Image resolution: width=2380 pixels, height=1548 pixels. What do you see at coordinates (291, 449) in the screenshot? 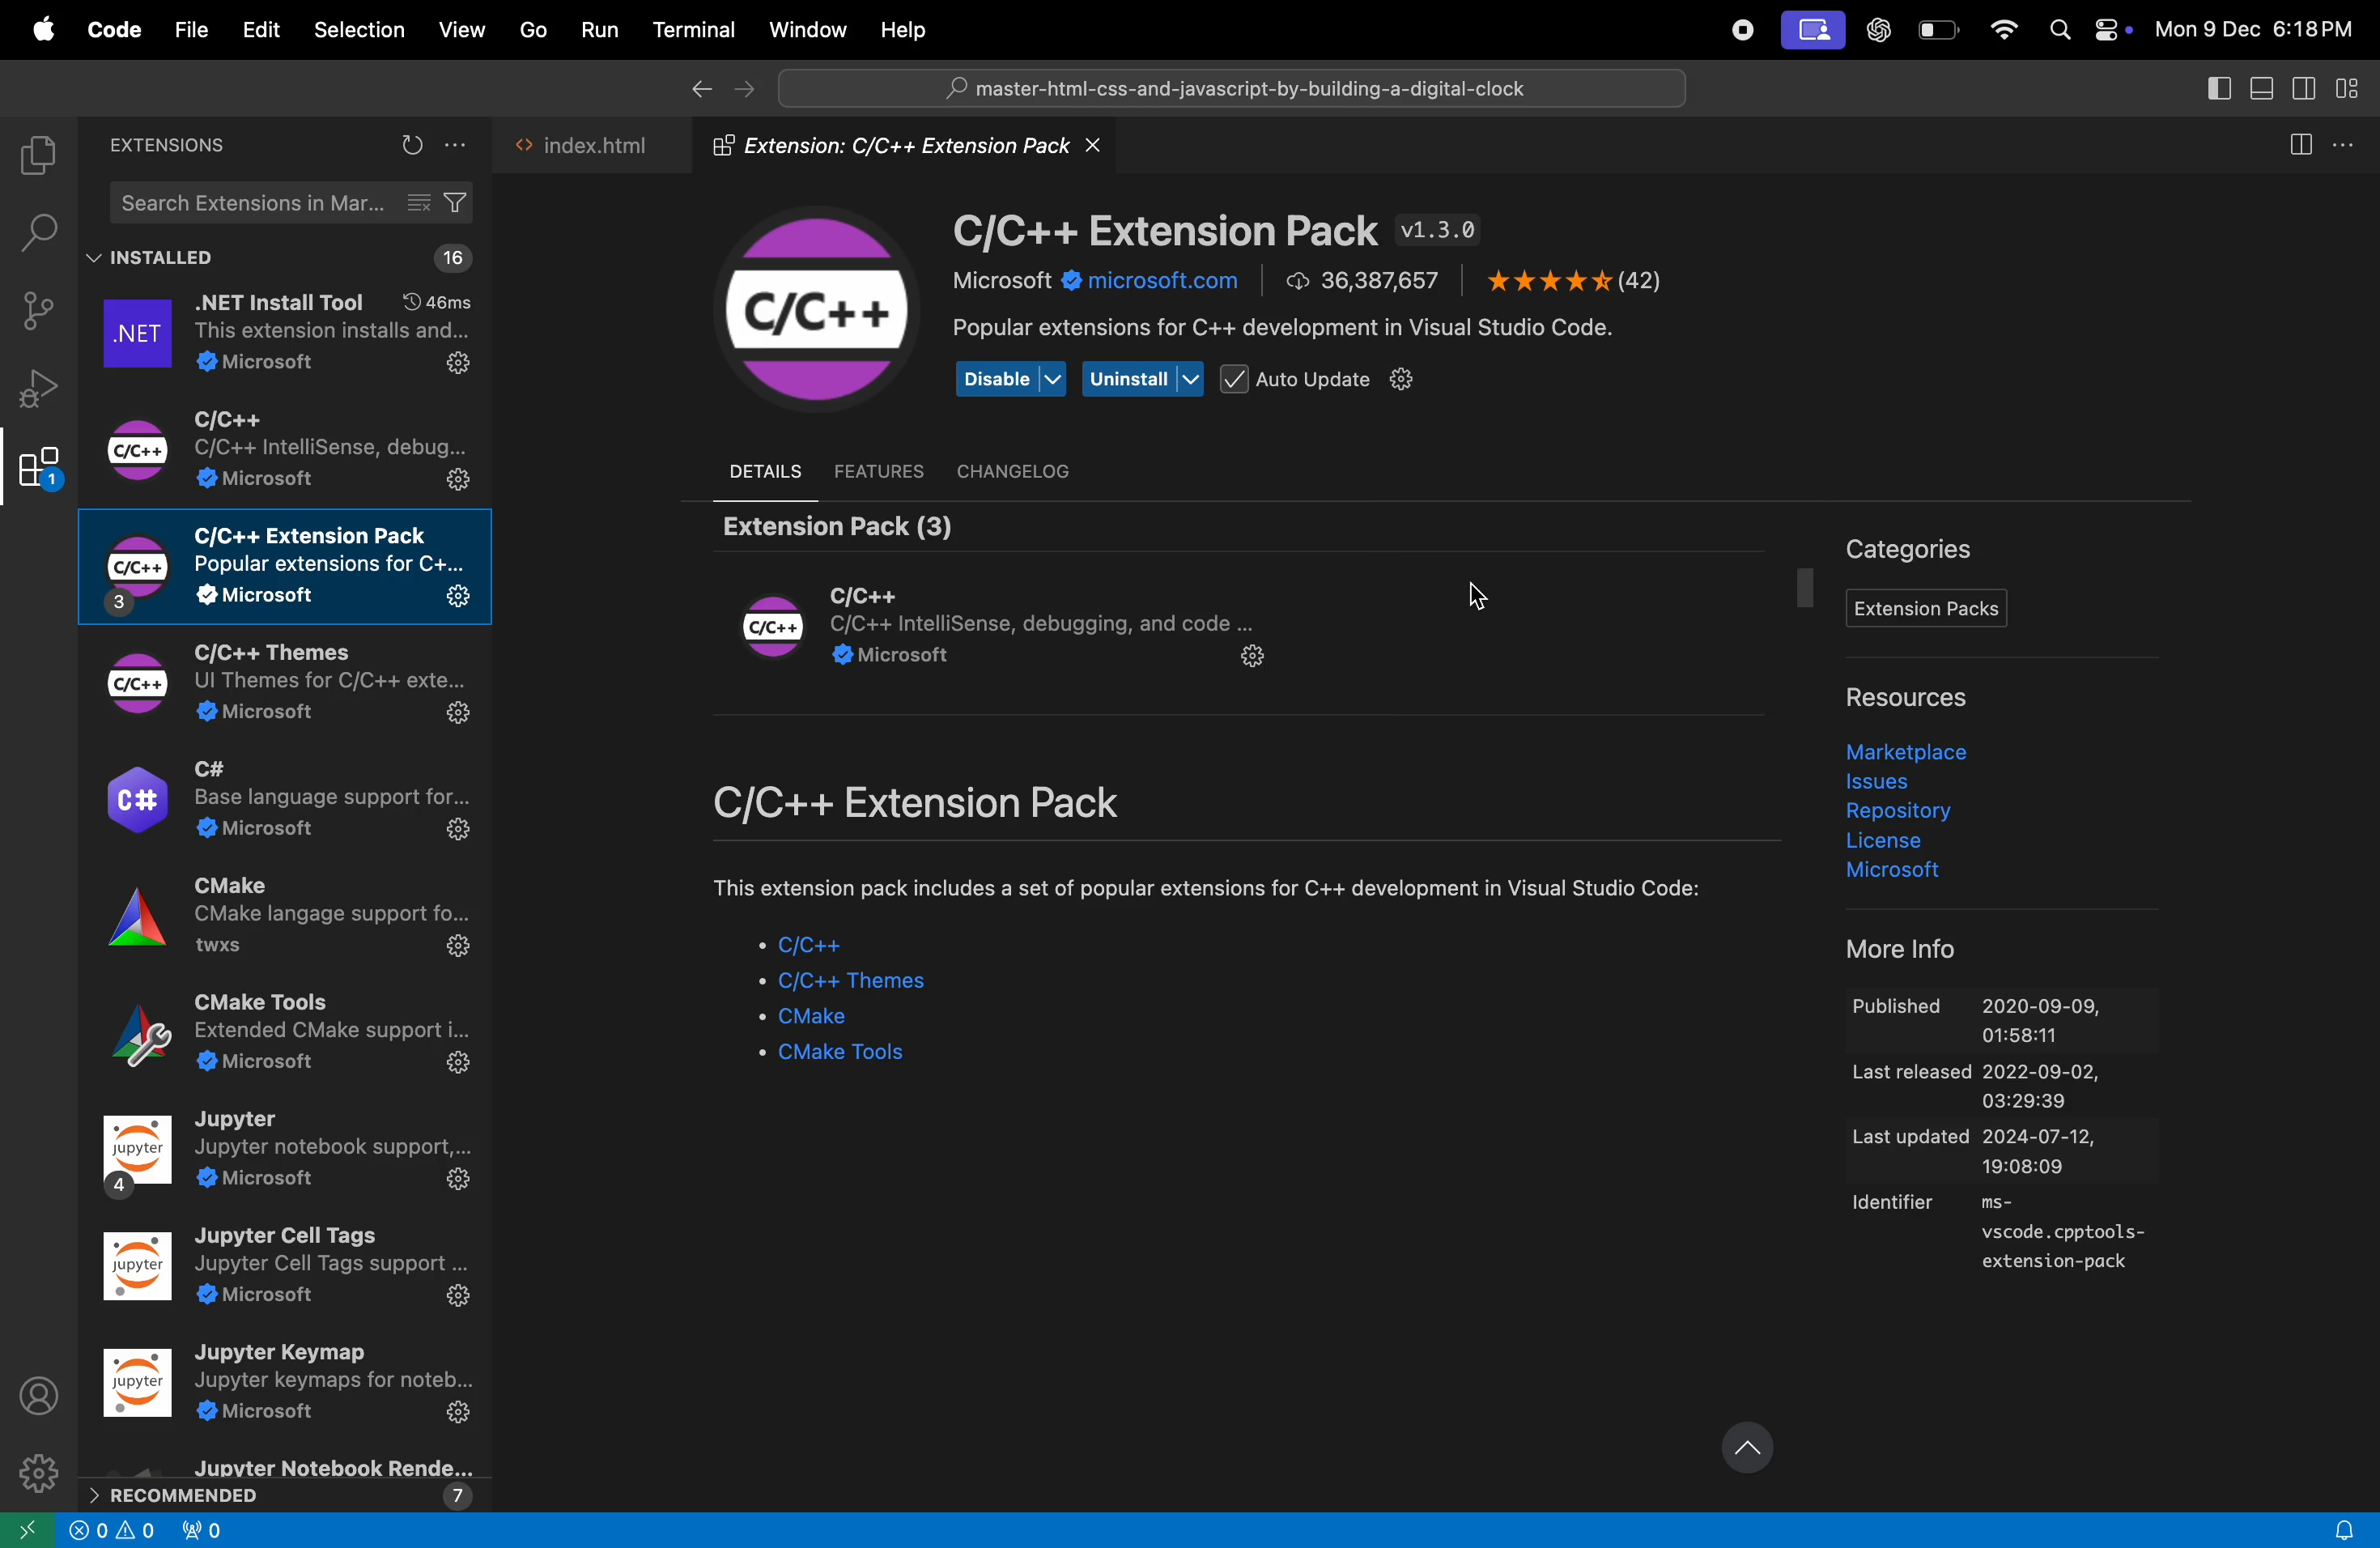
I see `c/C++ extesnsiomns` at bounding box center [291, 449].